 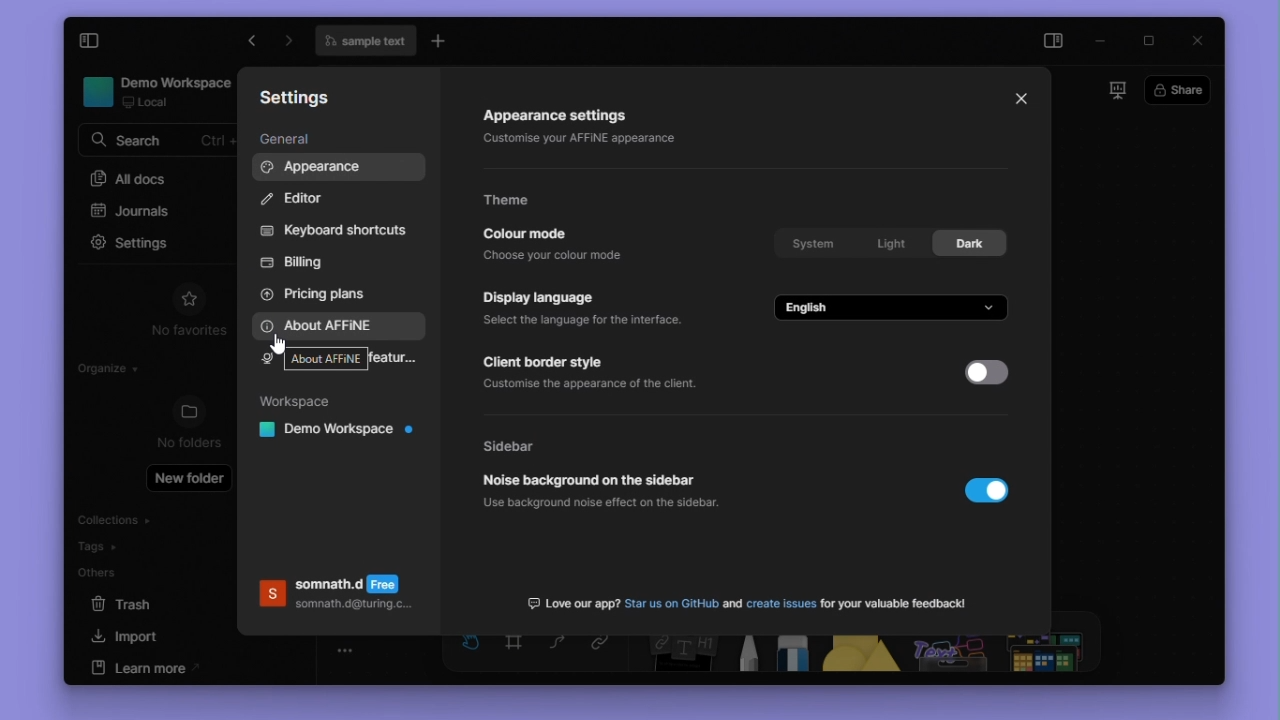 What do you see at coordinates (1198, 42) in the screenshot?
I see `close` at bounding box center [1198, 42].